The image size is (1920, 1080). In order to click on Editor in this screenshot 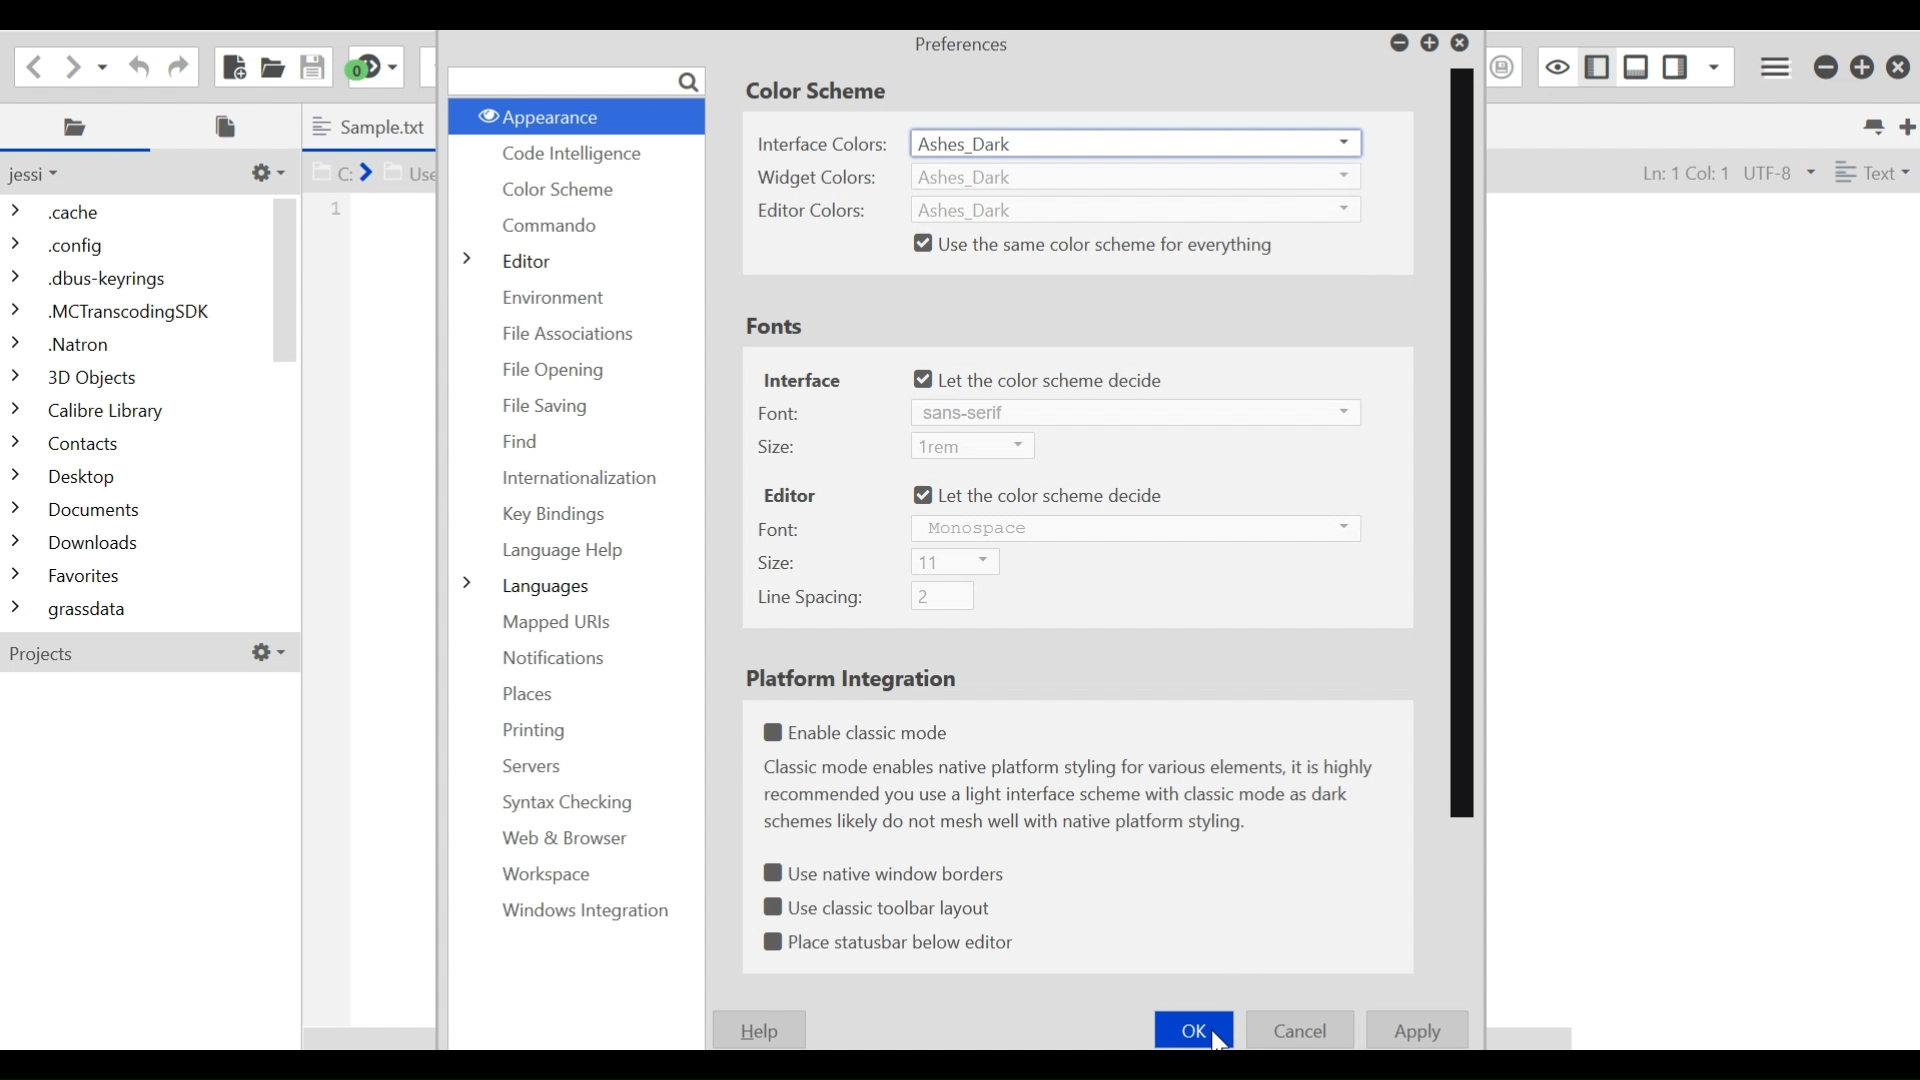, I will do `click(790, 496)`.